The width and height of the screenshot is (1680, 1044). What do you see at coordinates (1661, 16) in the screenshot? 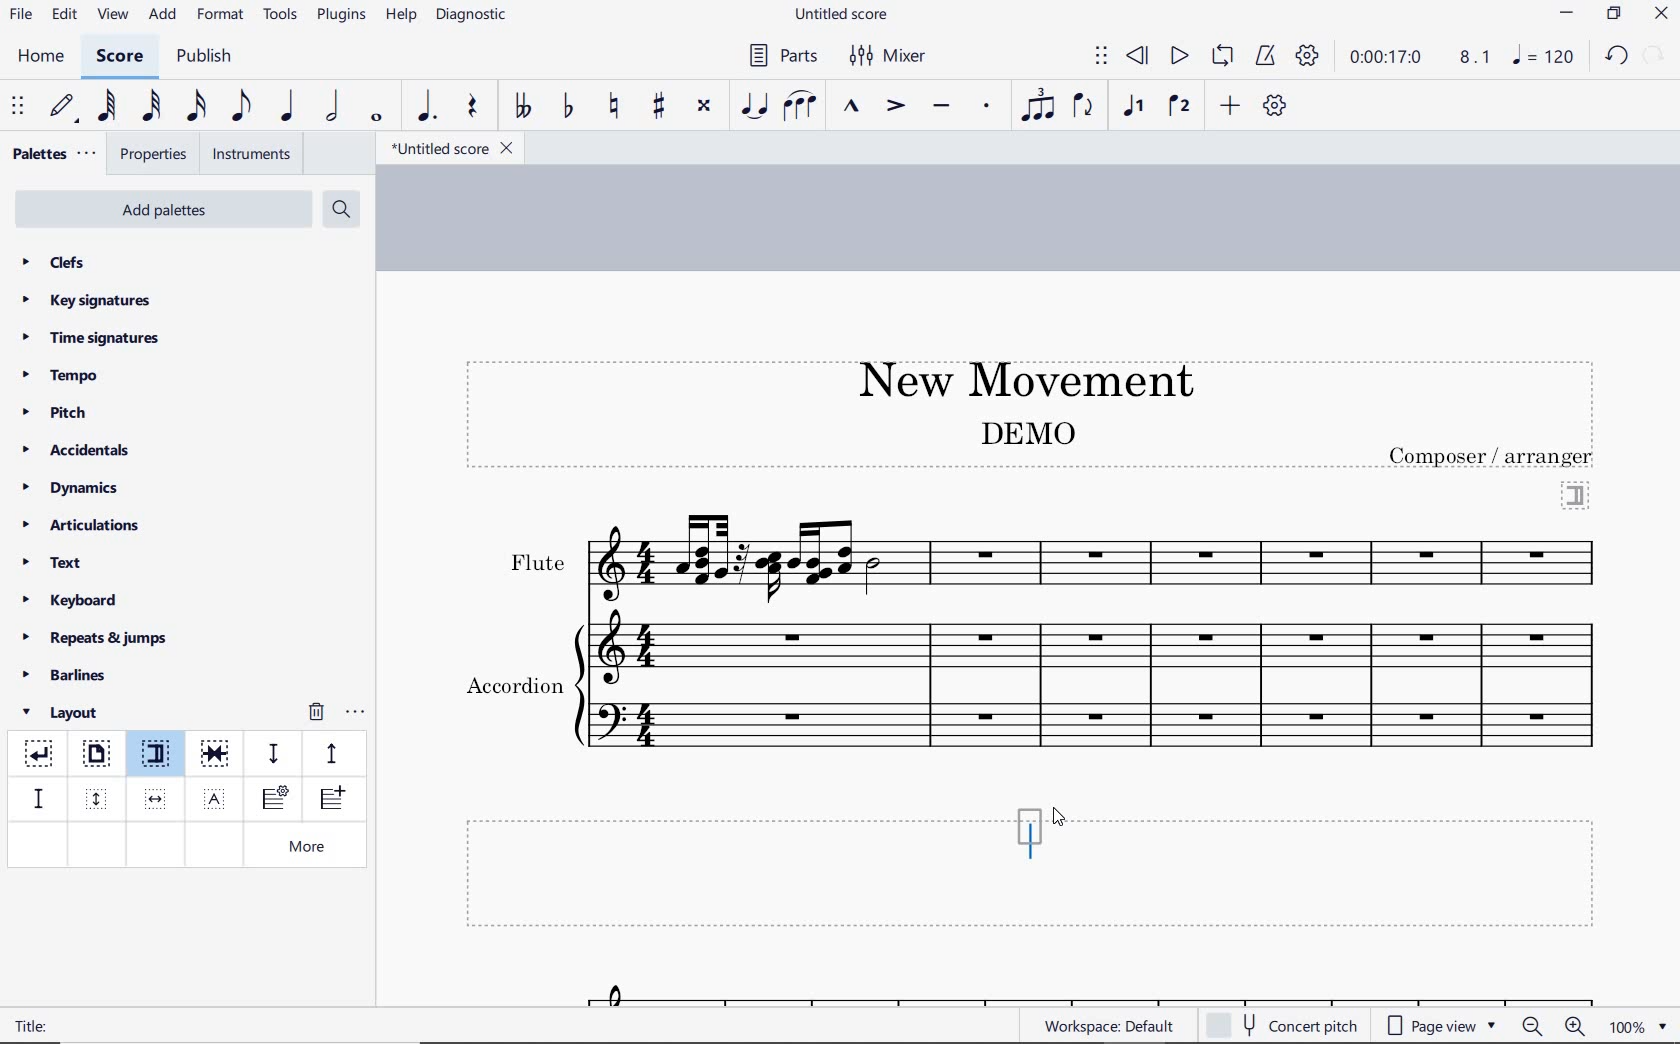
I see `close` at bounding box center [1661, 16].